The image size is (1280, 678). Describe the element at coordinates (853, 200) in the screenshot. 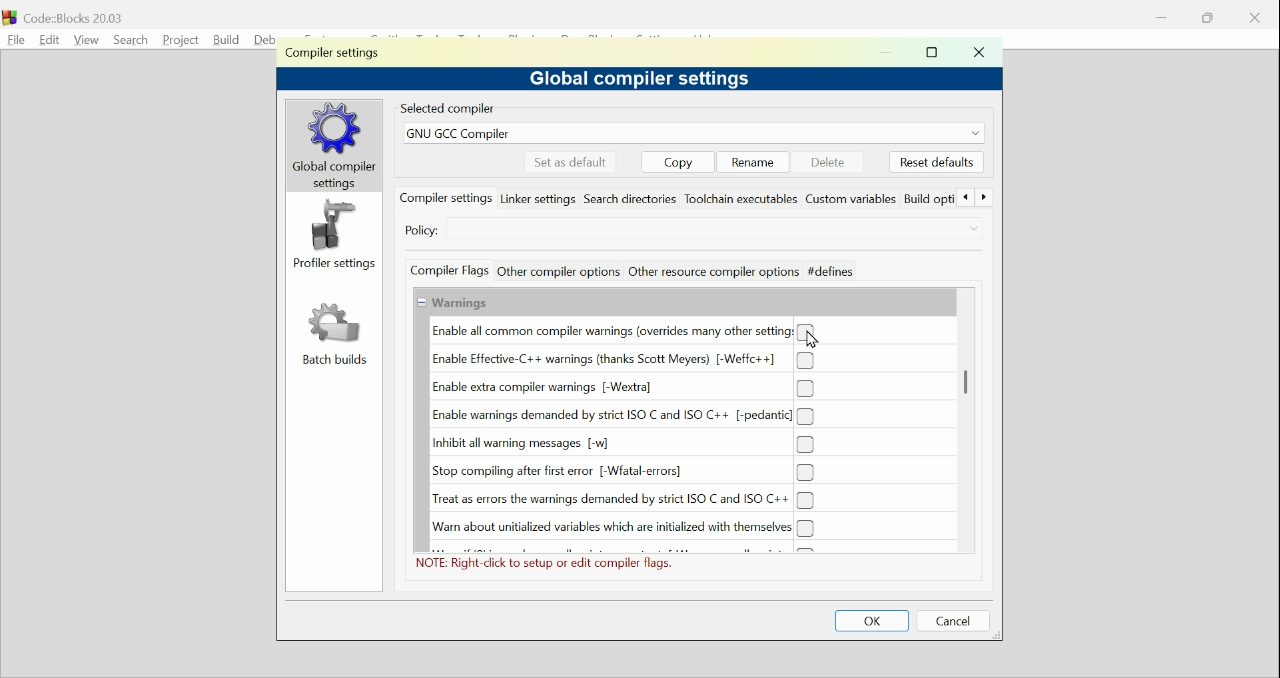

I see `Custom variables` at that location.